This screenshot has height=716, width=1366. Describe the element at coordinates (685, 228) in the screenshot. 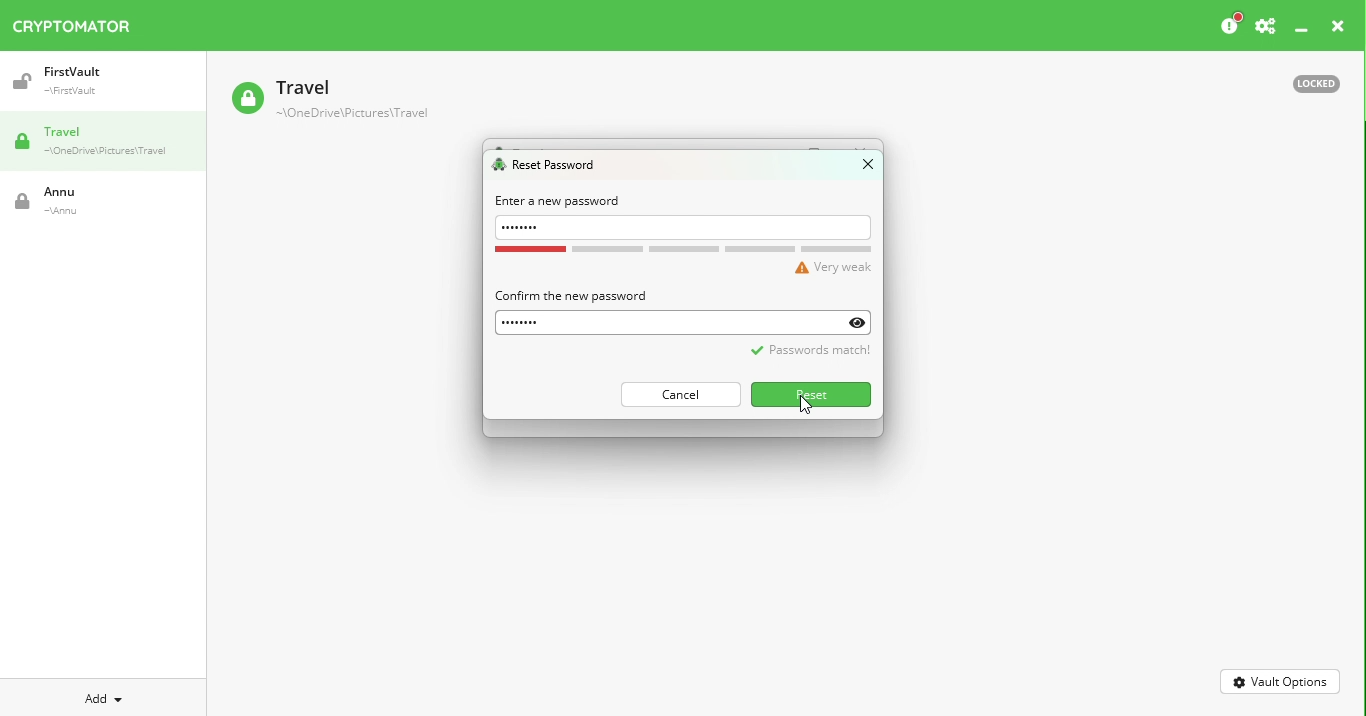

I see `Enter password` at that location.